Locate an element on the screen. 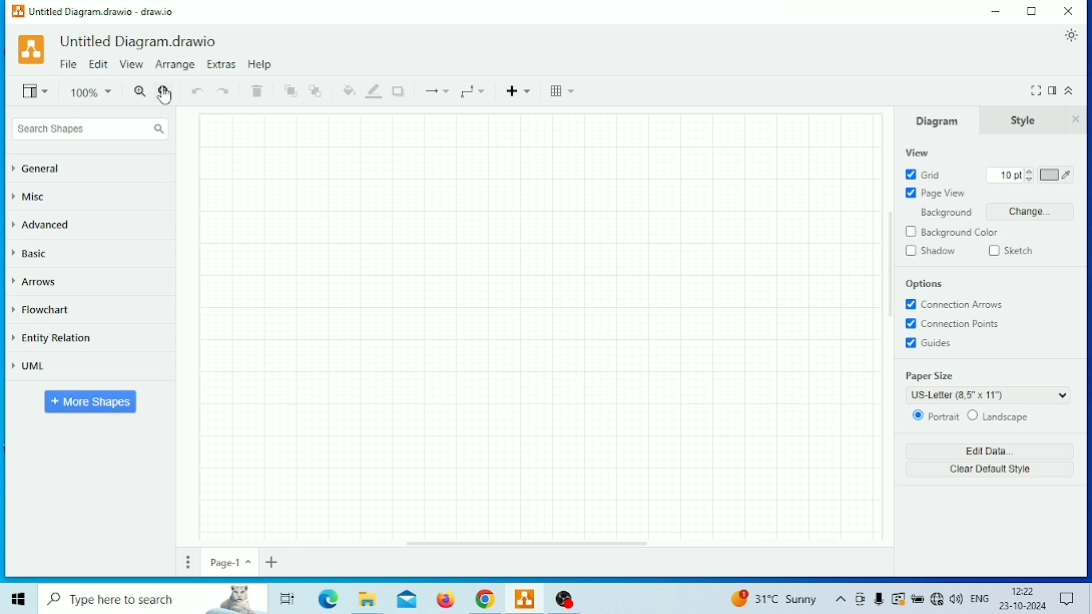 This screenshot has height=614, width=1092. Diagram is located at coordinates (934, 120).